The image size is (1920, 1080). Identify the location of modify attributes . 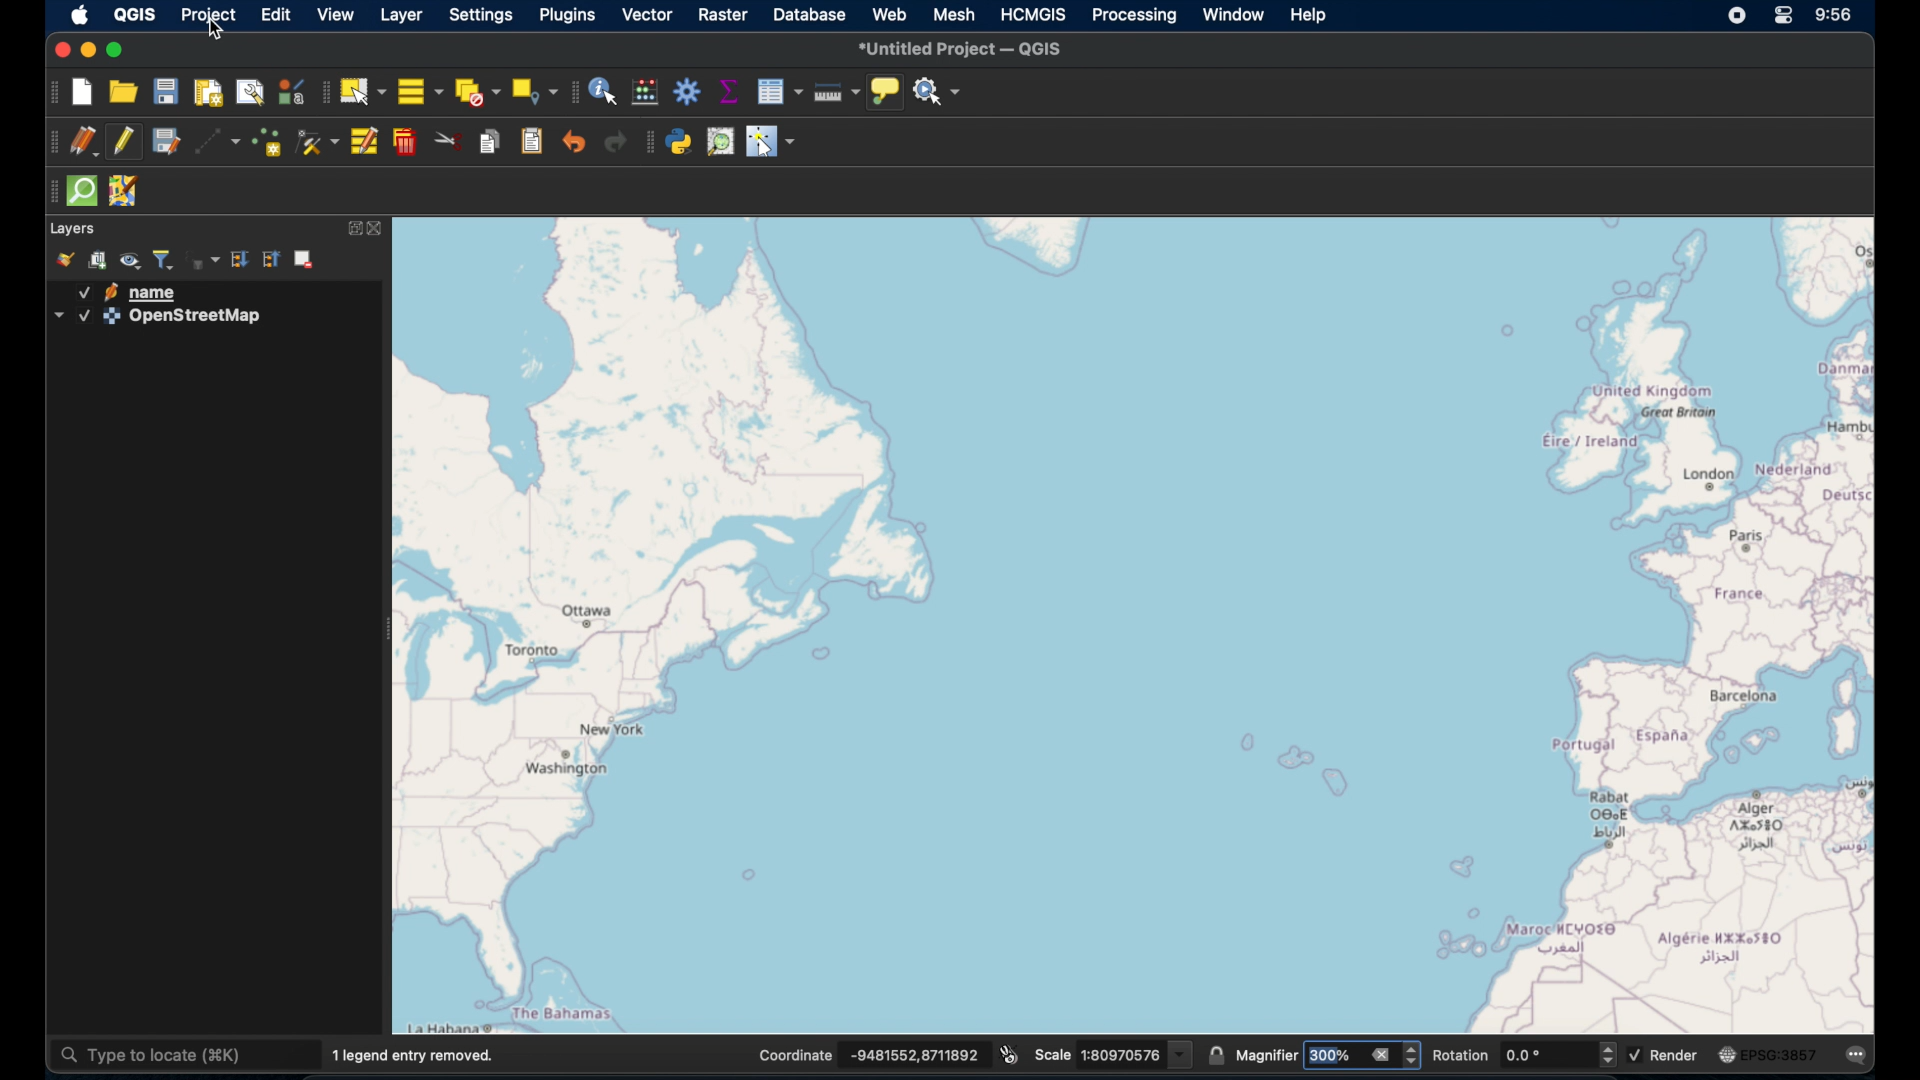
(362, 142).